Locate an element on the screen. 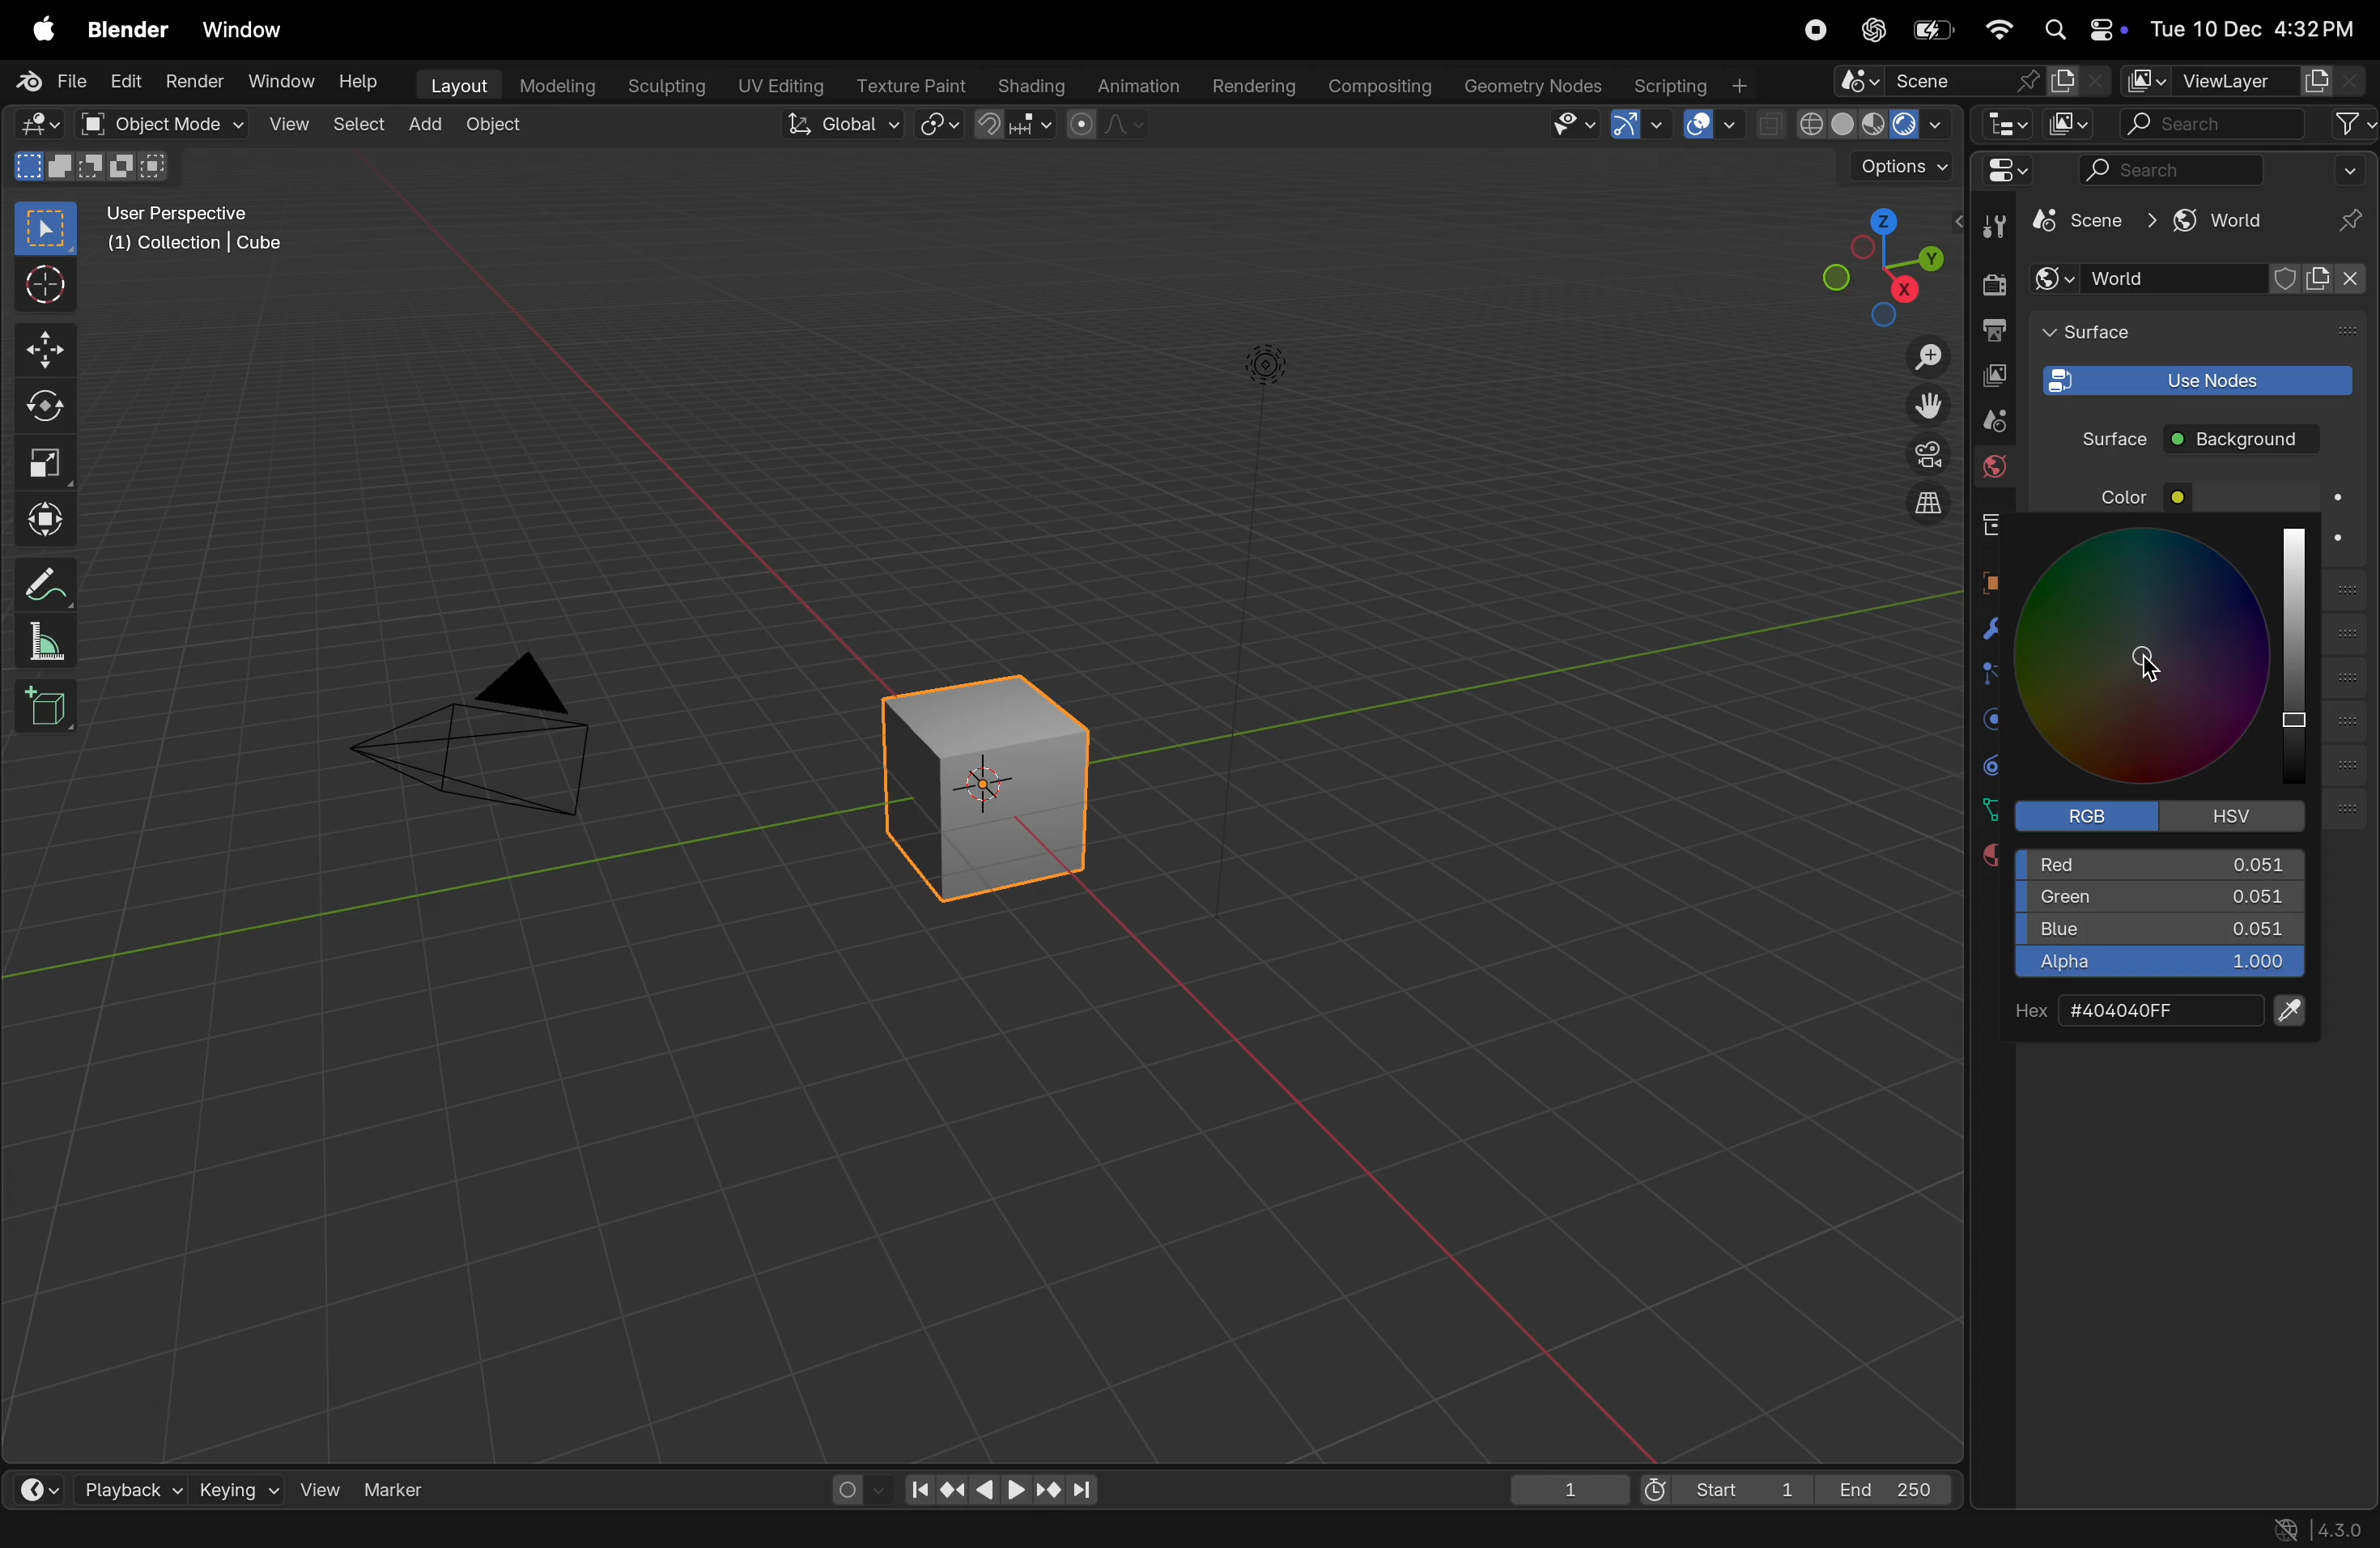  move the view is located at coordinates (1921, 405).